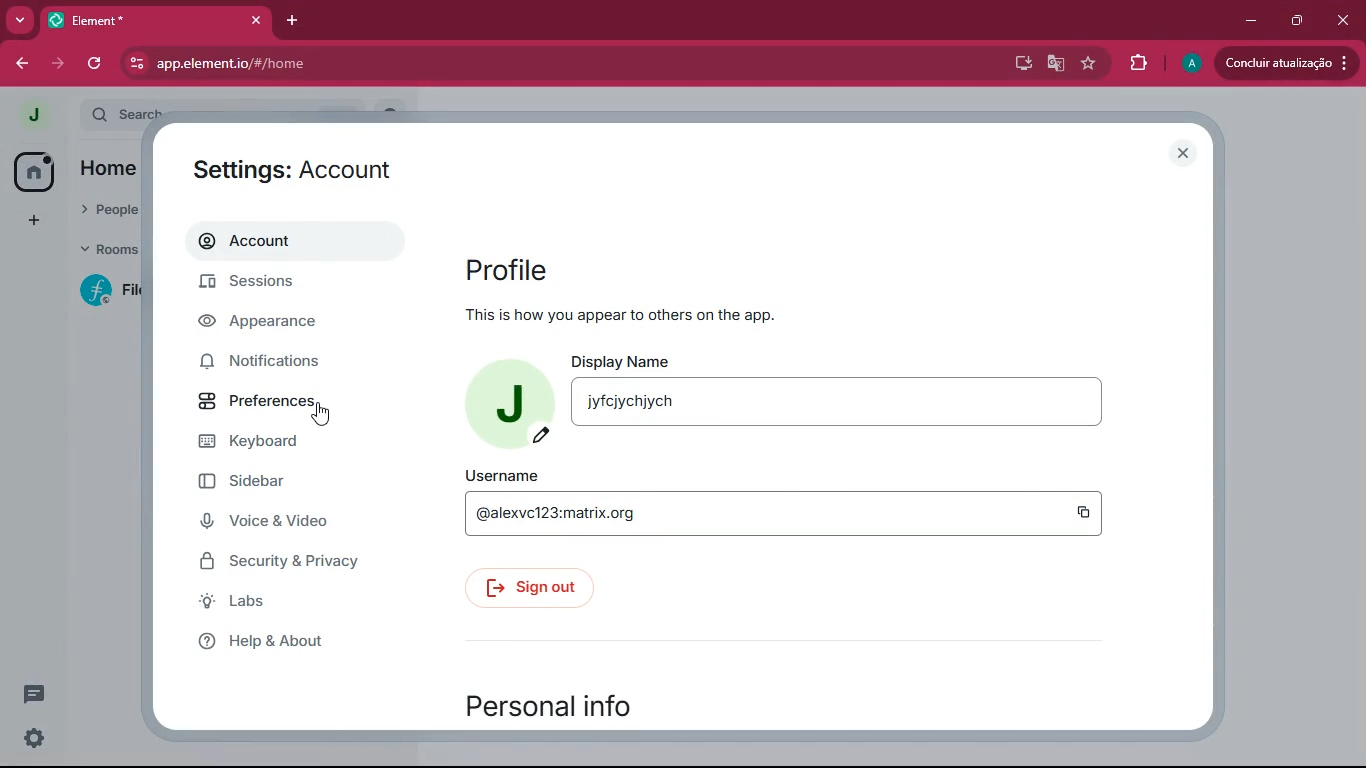 The width and height of the screenshot is (1366, 768). Describe the element at coordinates (97, 64) in the screenshot. I see `refresh` at that location.